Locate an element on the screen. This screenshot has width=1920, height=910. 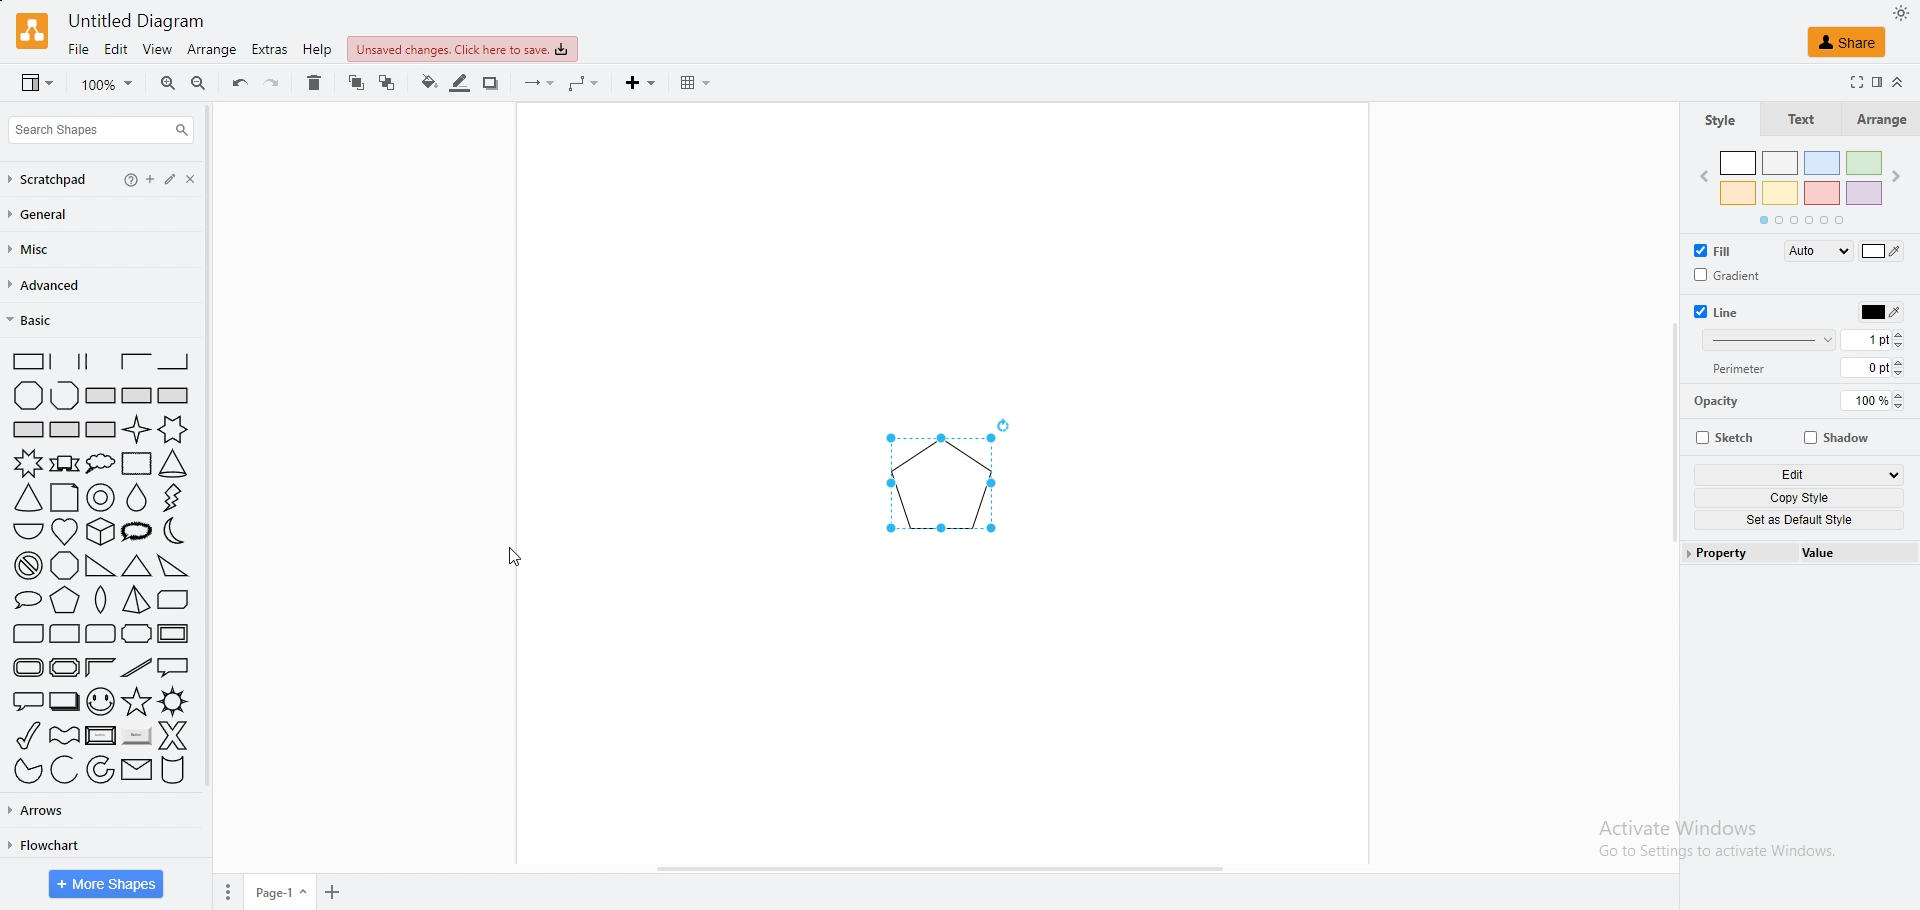
half circle is located at coordinates (26, 530).